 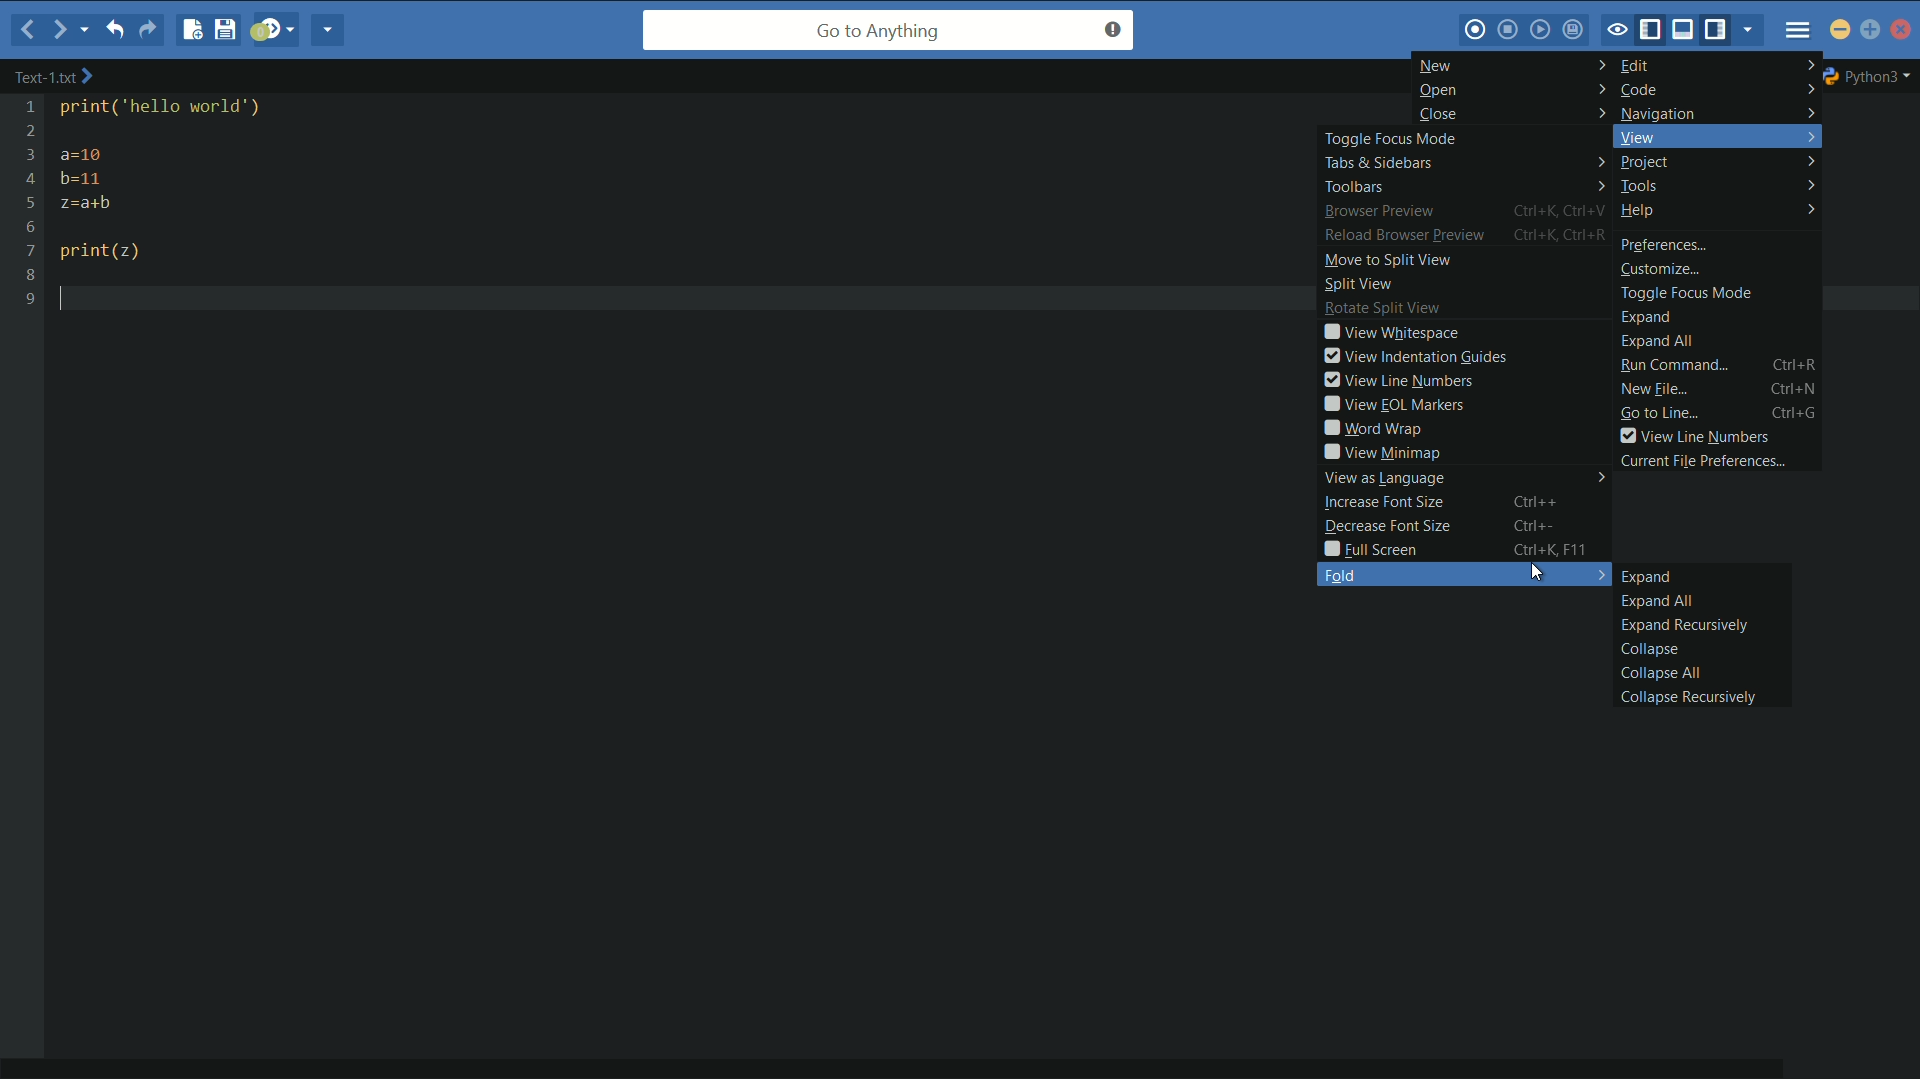 What do you see at coordinates (1655, 601) in the screenshot?
I see `expand all` at bounding box center [1655, 601].